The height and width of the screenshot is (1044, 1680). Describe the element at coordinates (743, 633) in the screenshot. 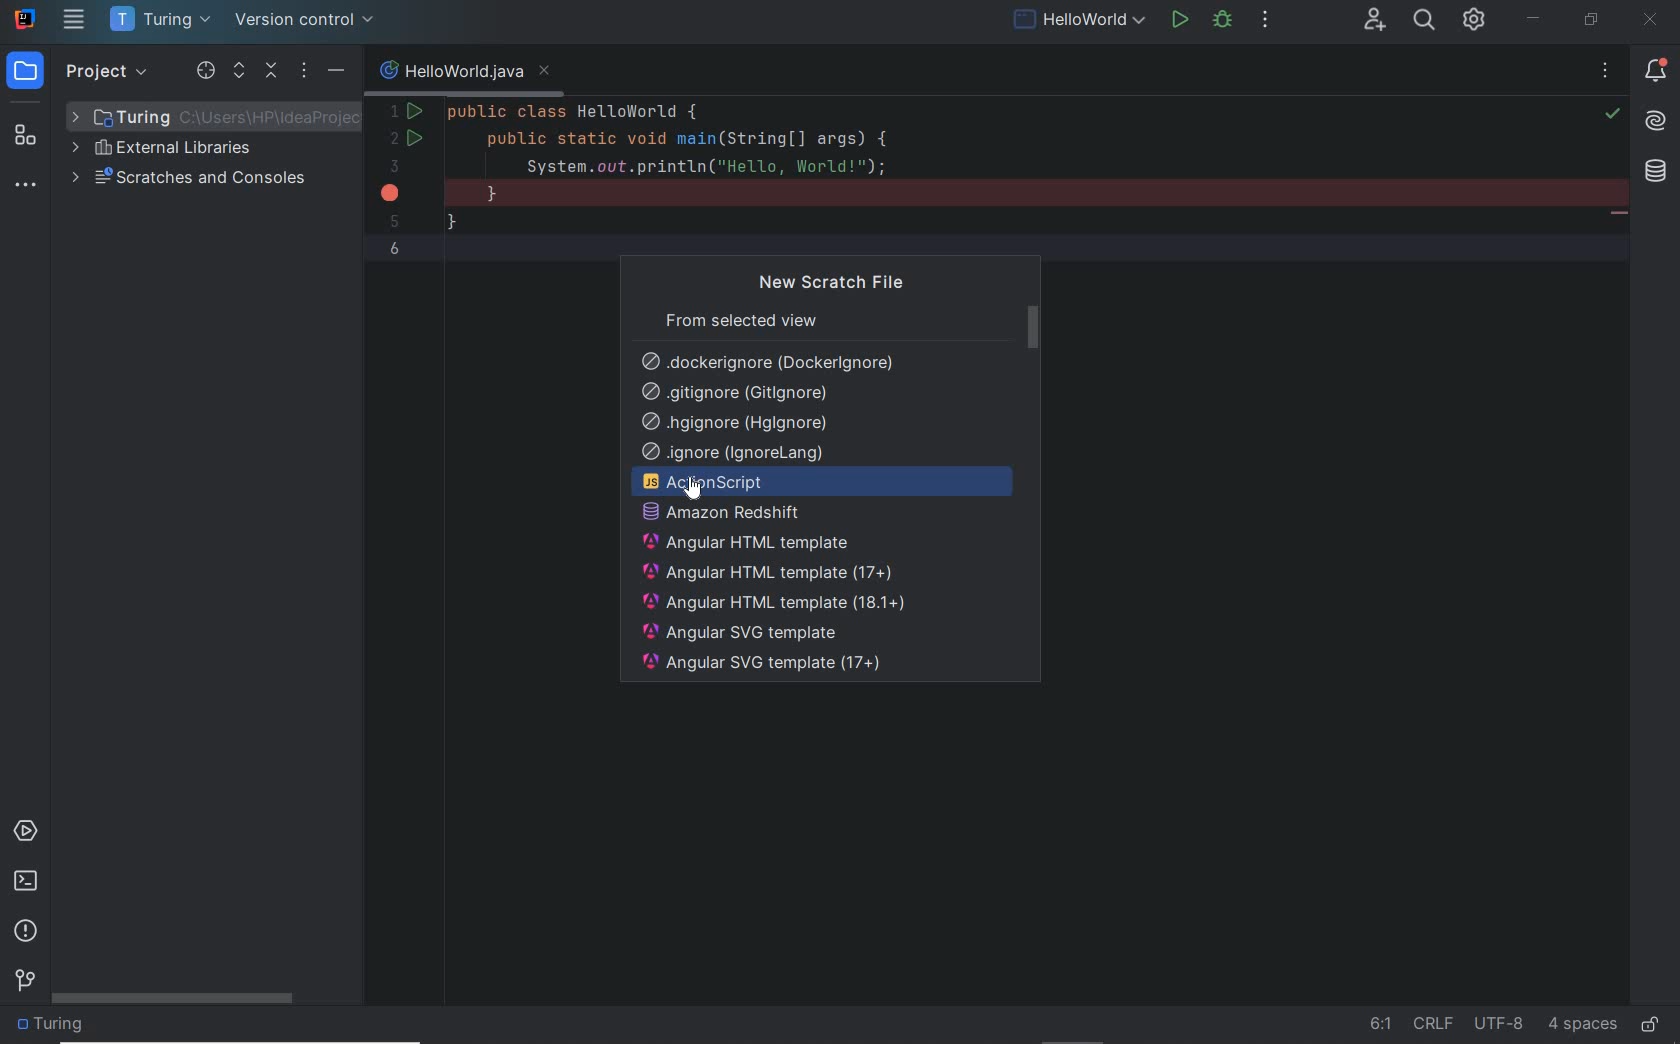

I see `angular SVG template` at that location.